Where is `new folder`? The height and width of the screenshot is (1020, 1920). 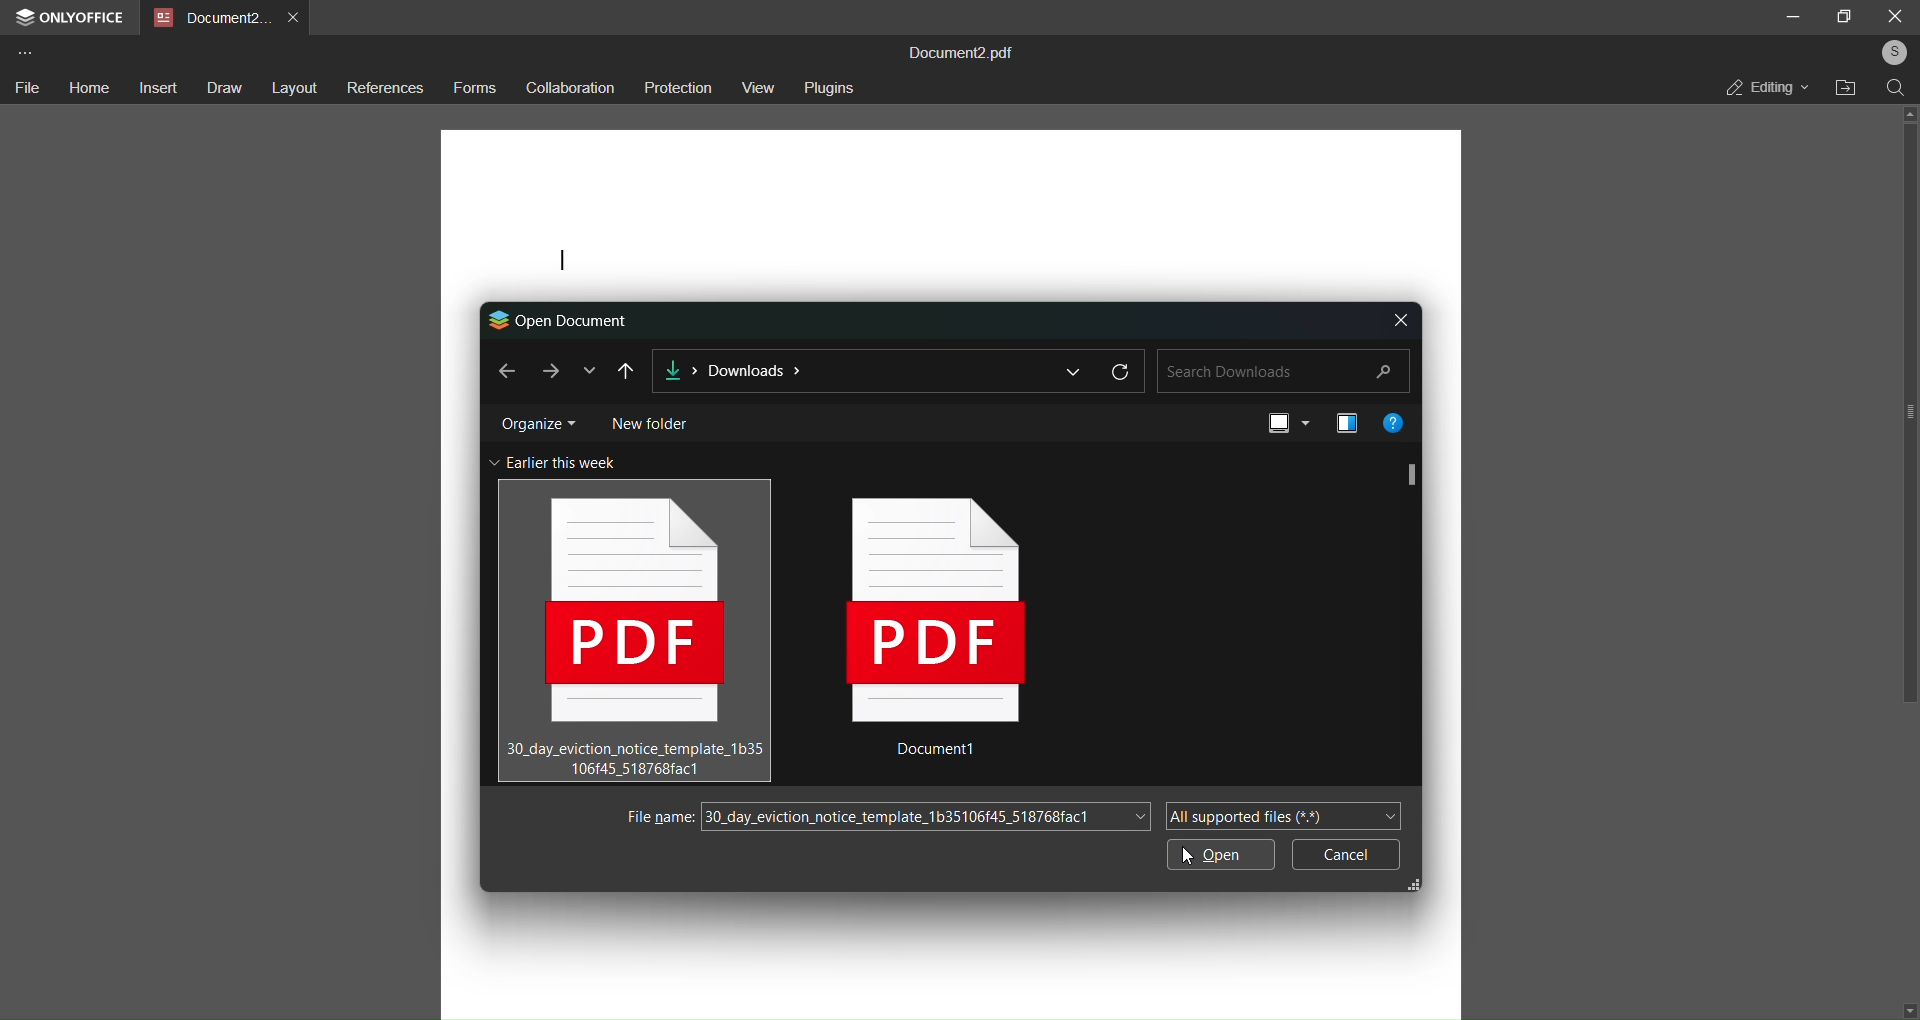
new folder is located at coordinates (649, 420).